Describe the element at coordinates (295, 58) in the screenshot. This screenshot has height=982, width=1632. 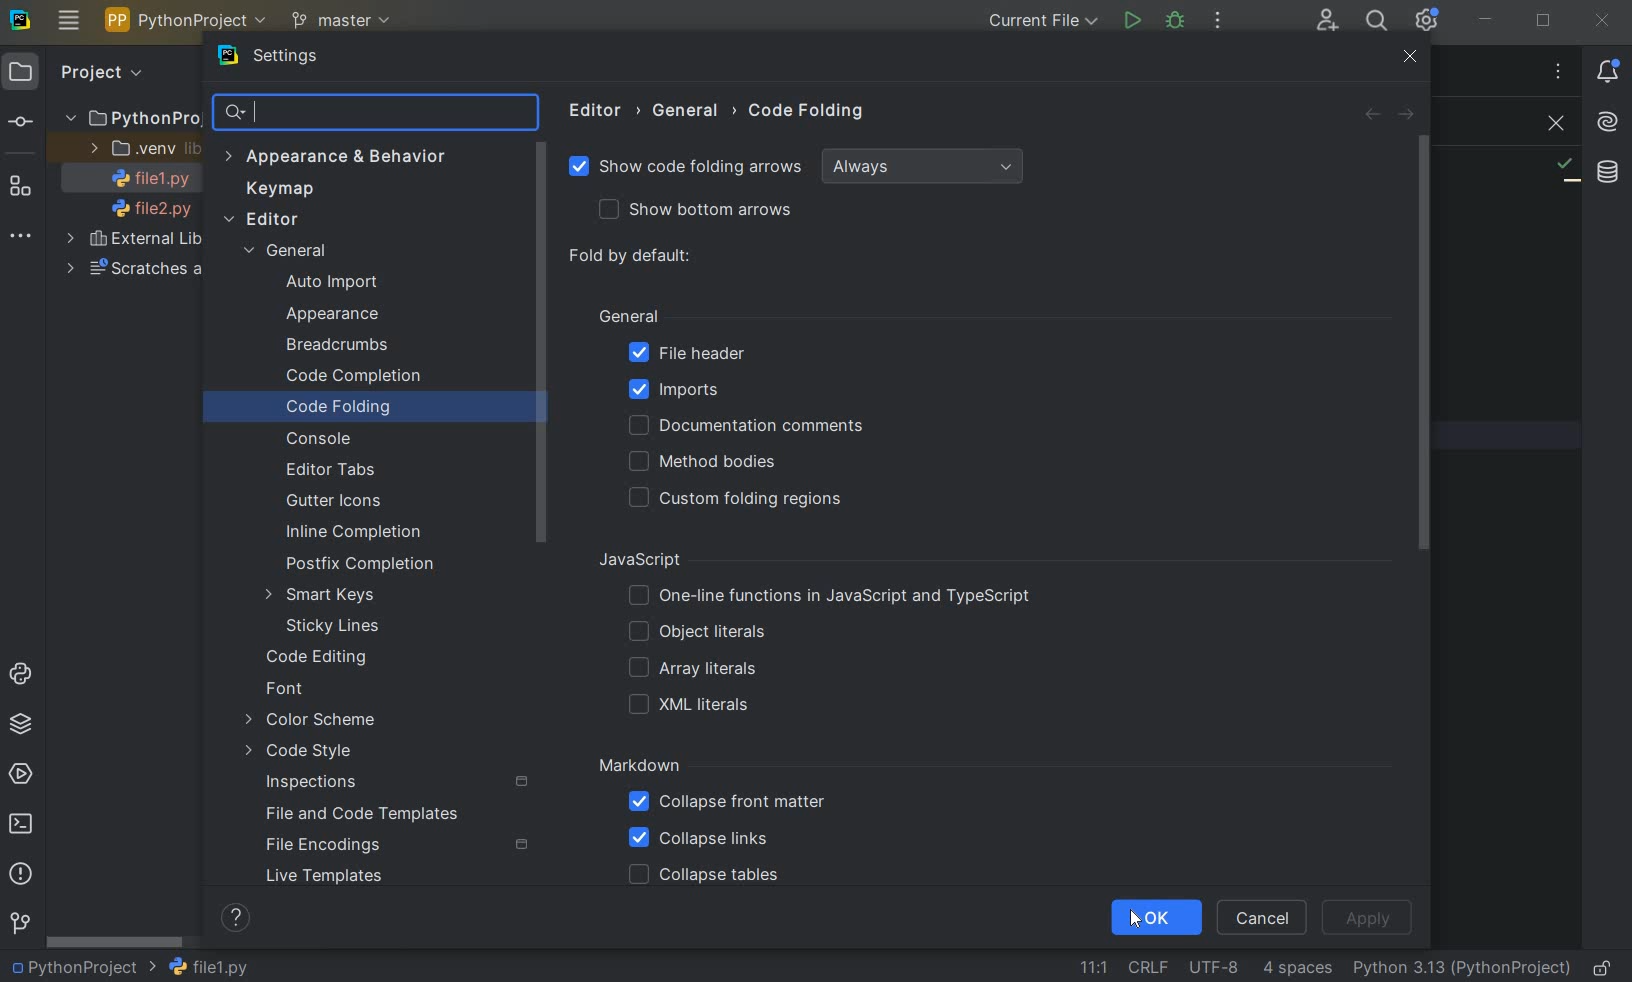
I see `SETTINGS` at that location.